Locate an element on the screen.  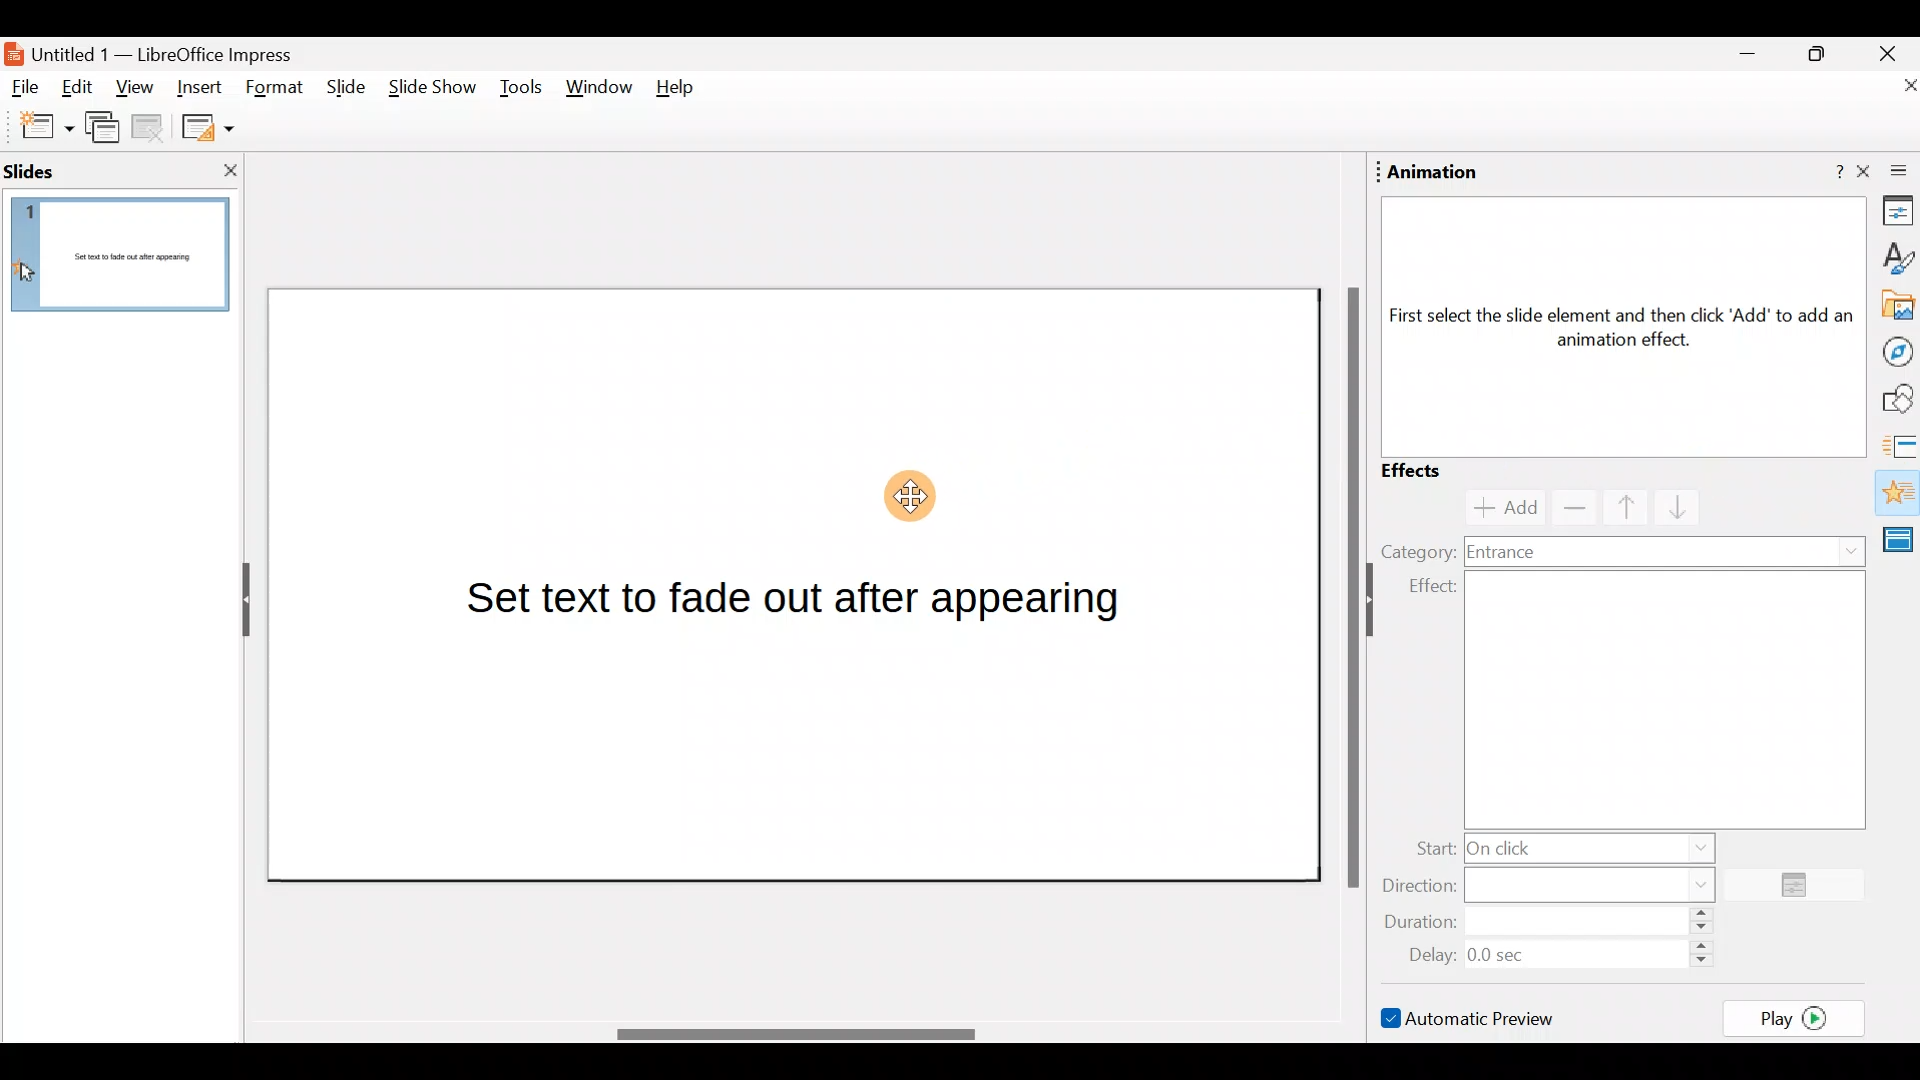
Animation panel is located at coordinates (1613, 323).